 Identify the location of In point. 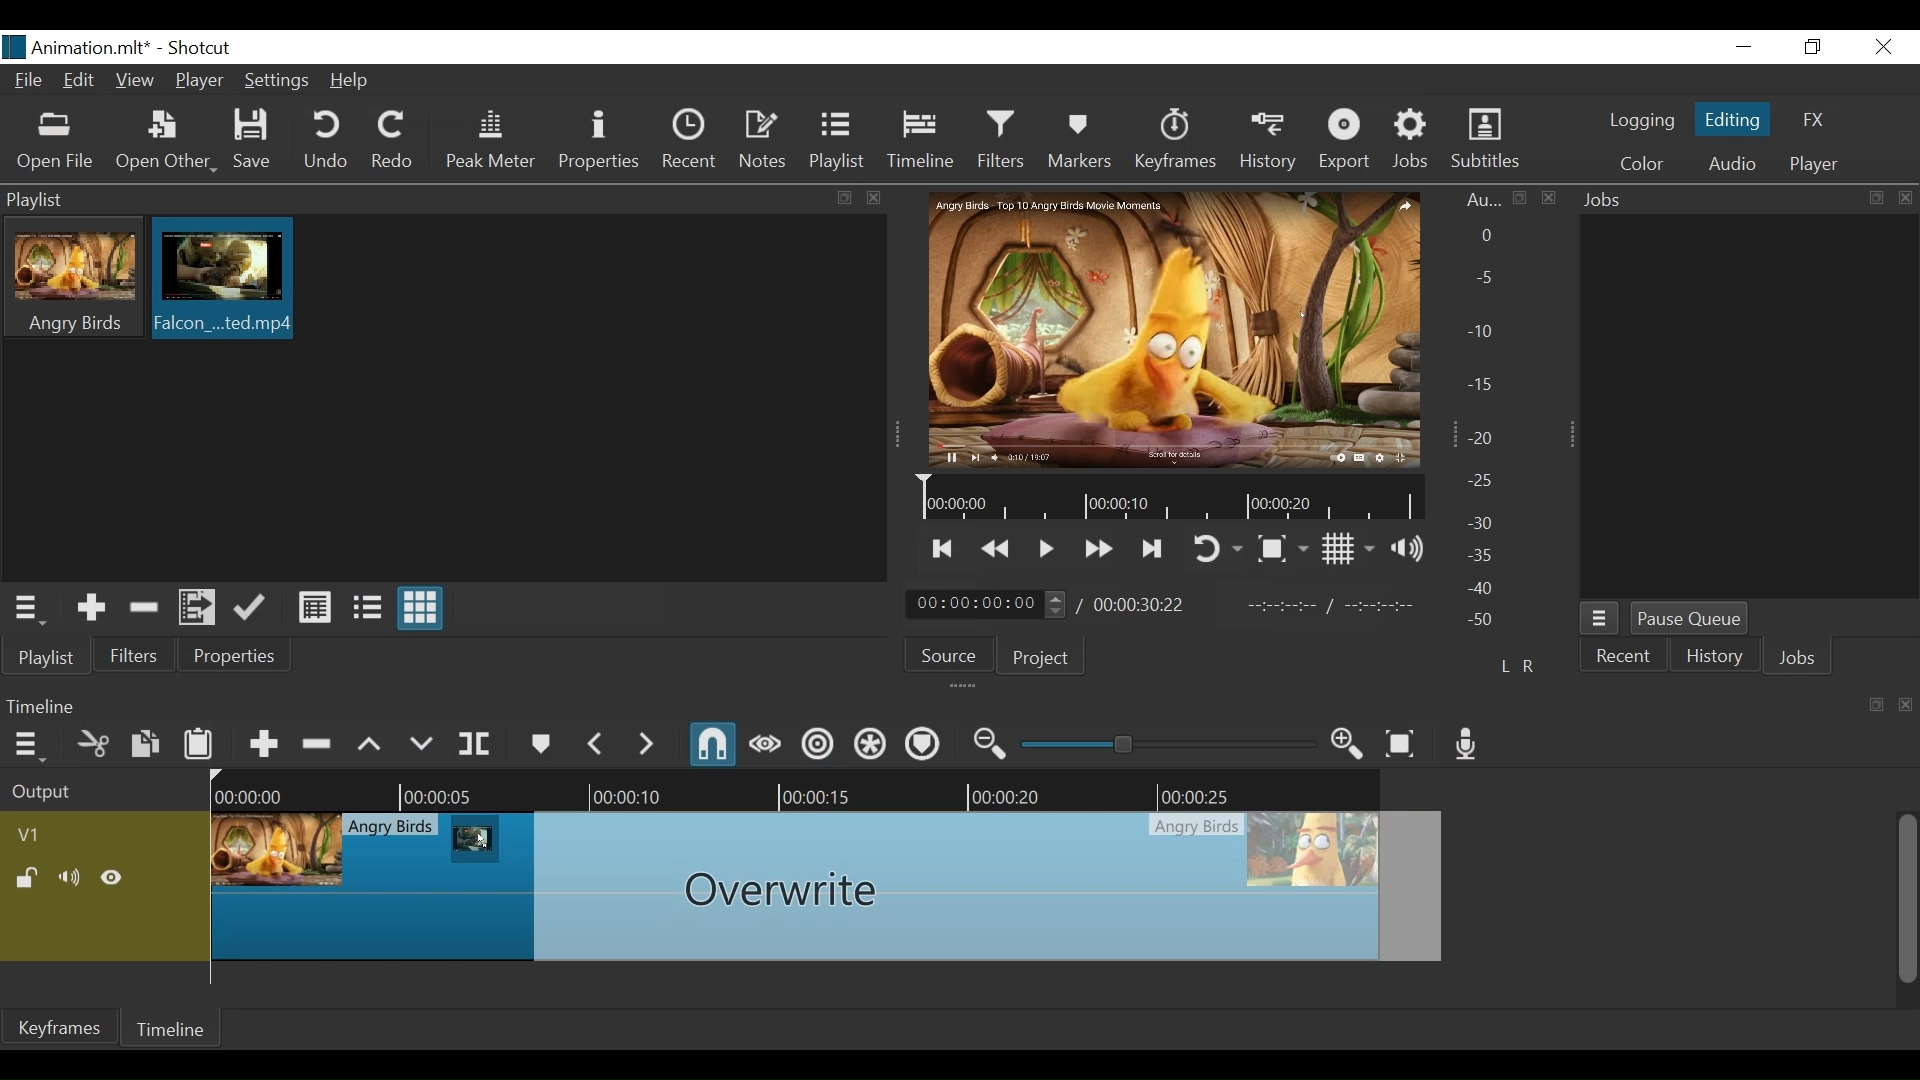
(1334, 606).